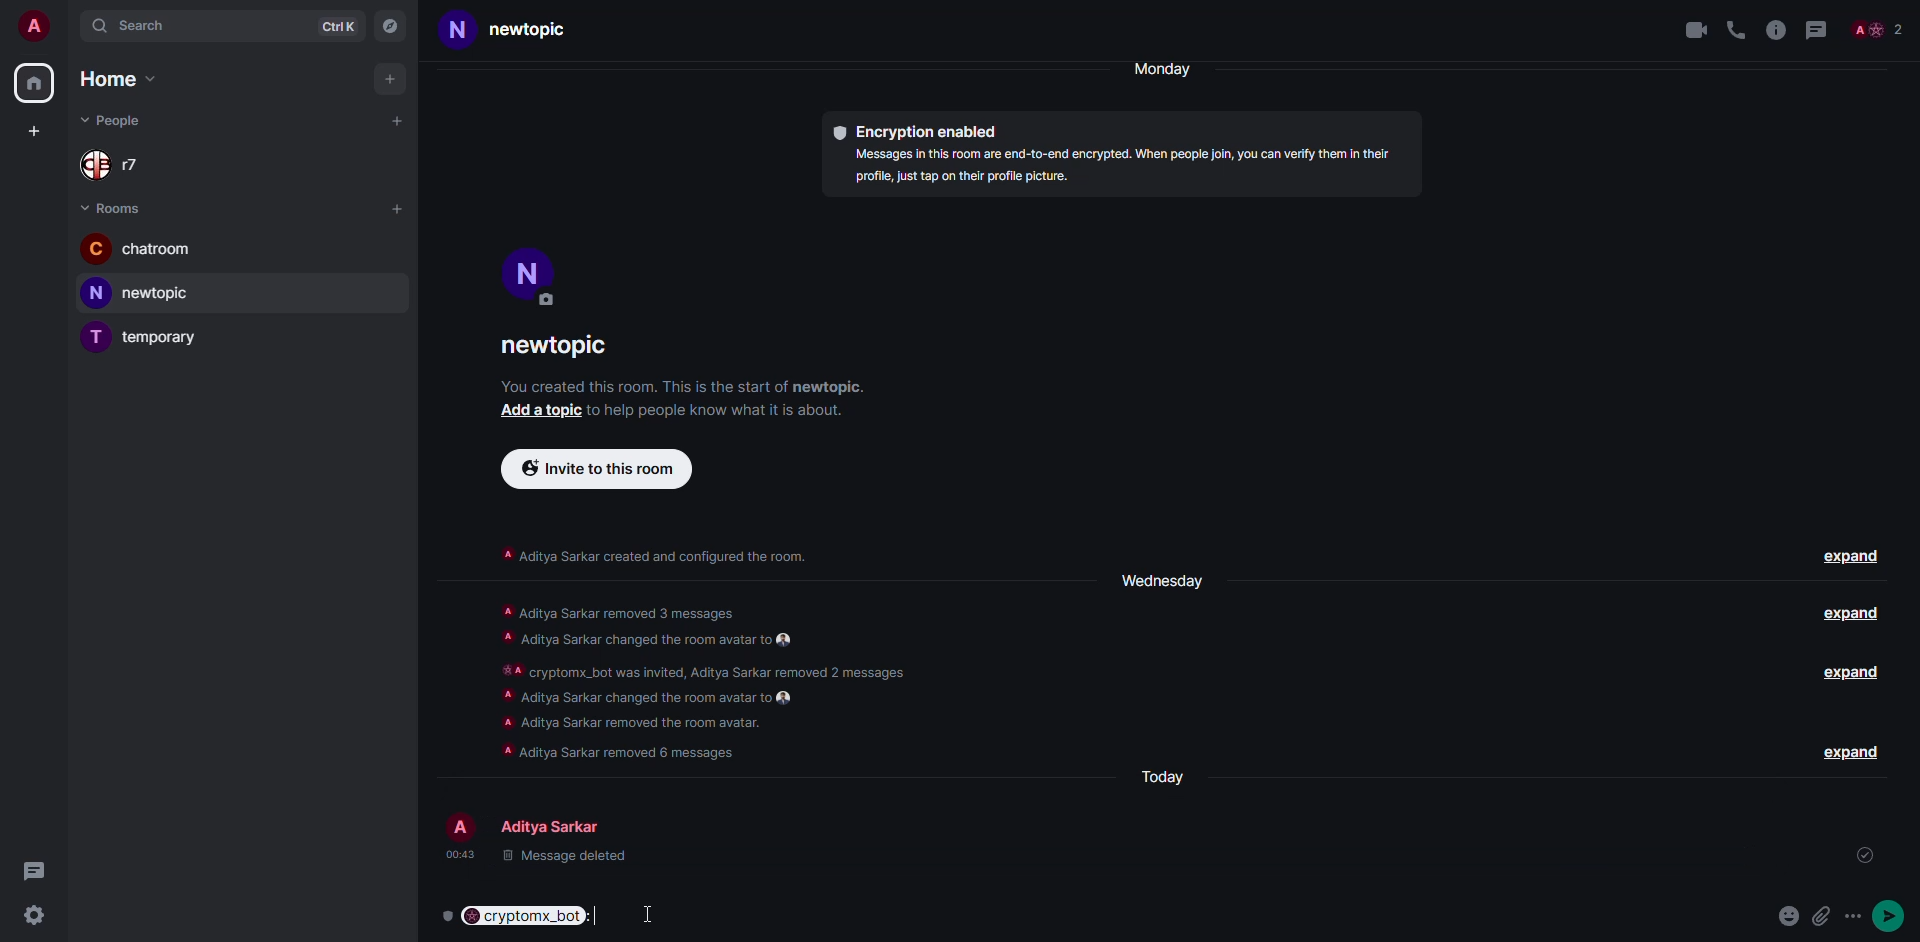  Describe the element at coordinates (529, 272) in the screenshot. I see `profile` at that location.